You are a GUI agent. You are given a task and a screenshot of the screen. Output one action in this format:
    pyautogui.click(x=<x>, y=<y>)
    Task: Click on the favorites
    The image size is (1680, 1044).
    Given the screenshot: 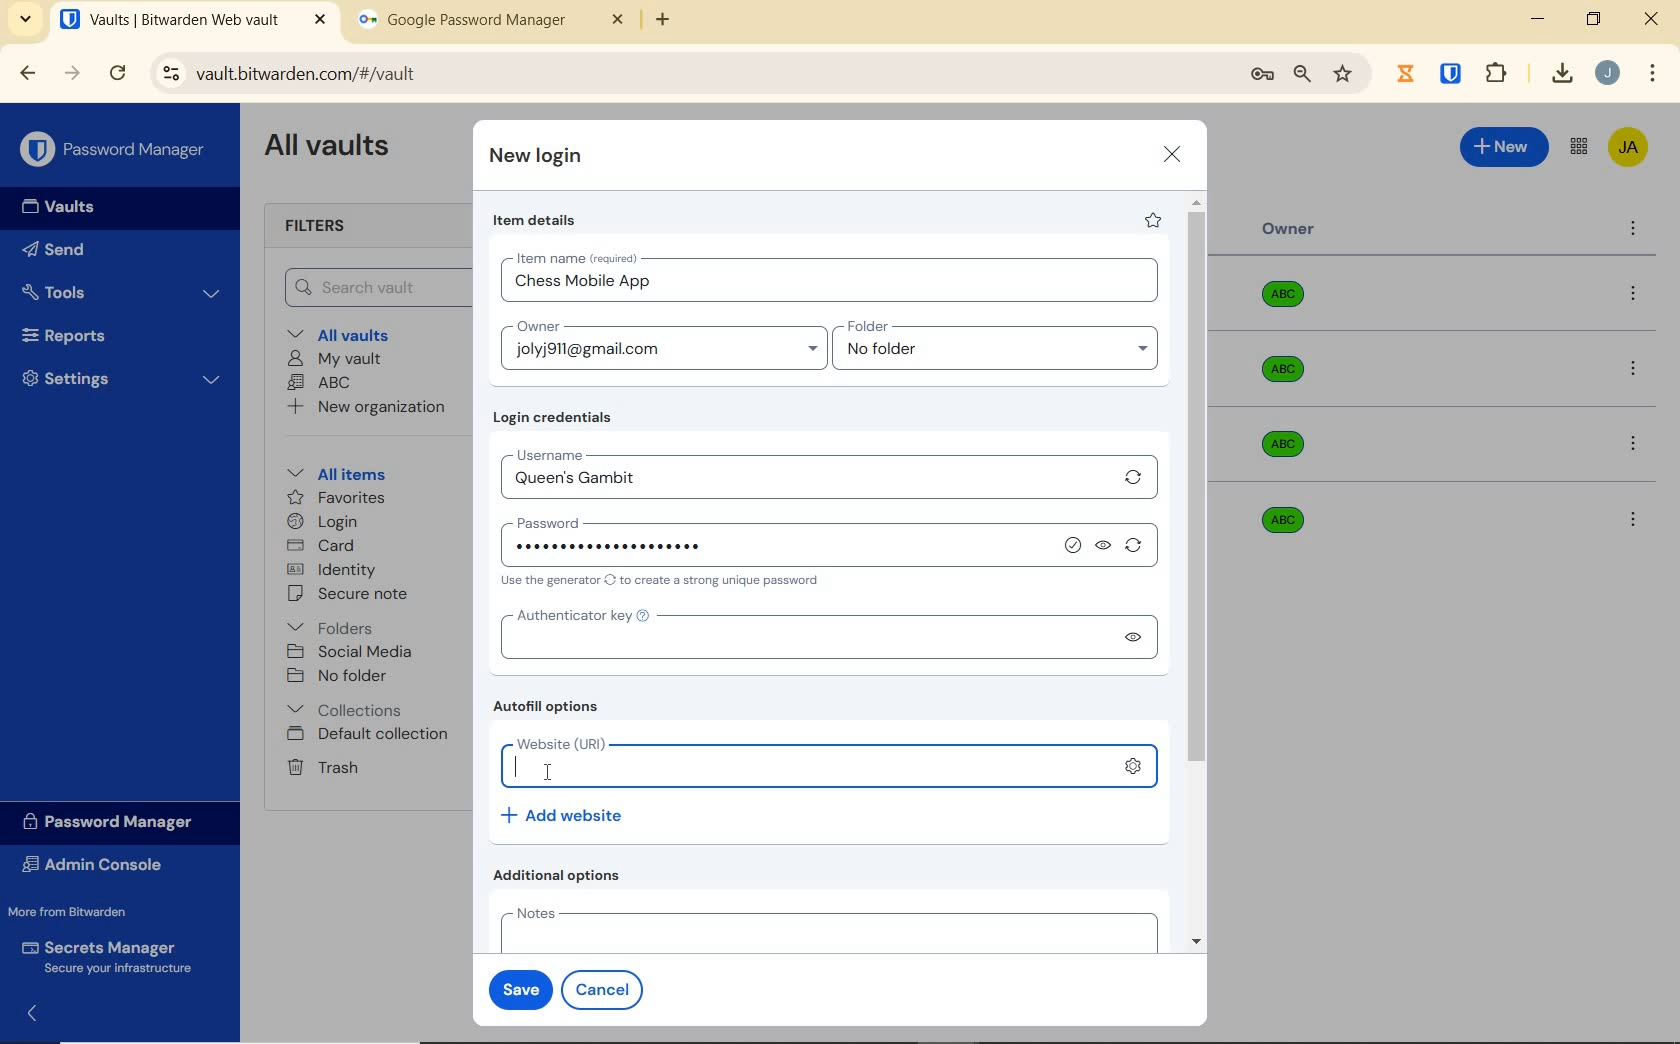 What is the action you would take?
    pyautogui.click(x=338, y=500)
    